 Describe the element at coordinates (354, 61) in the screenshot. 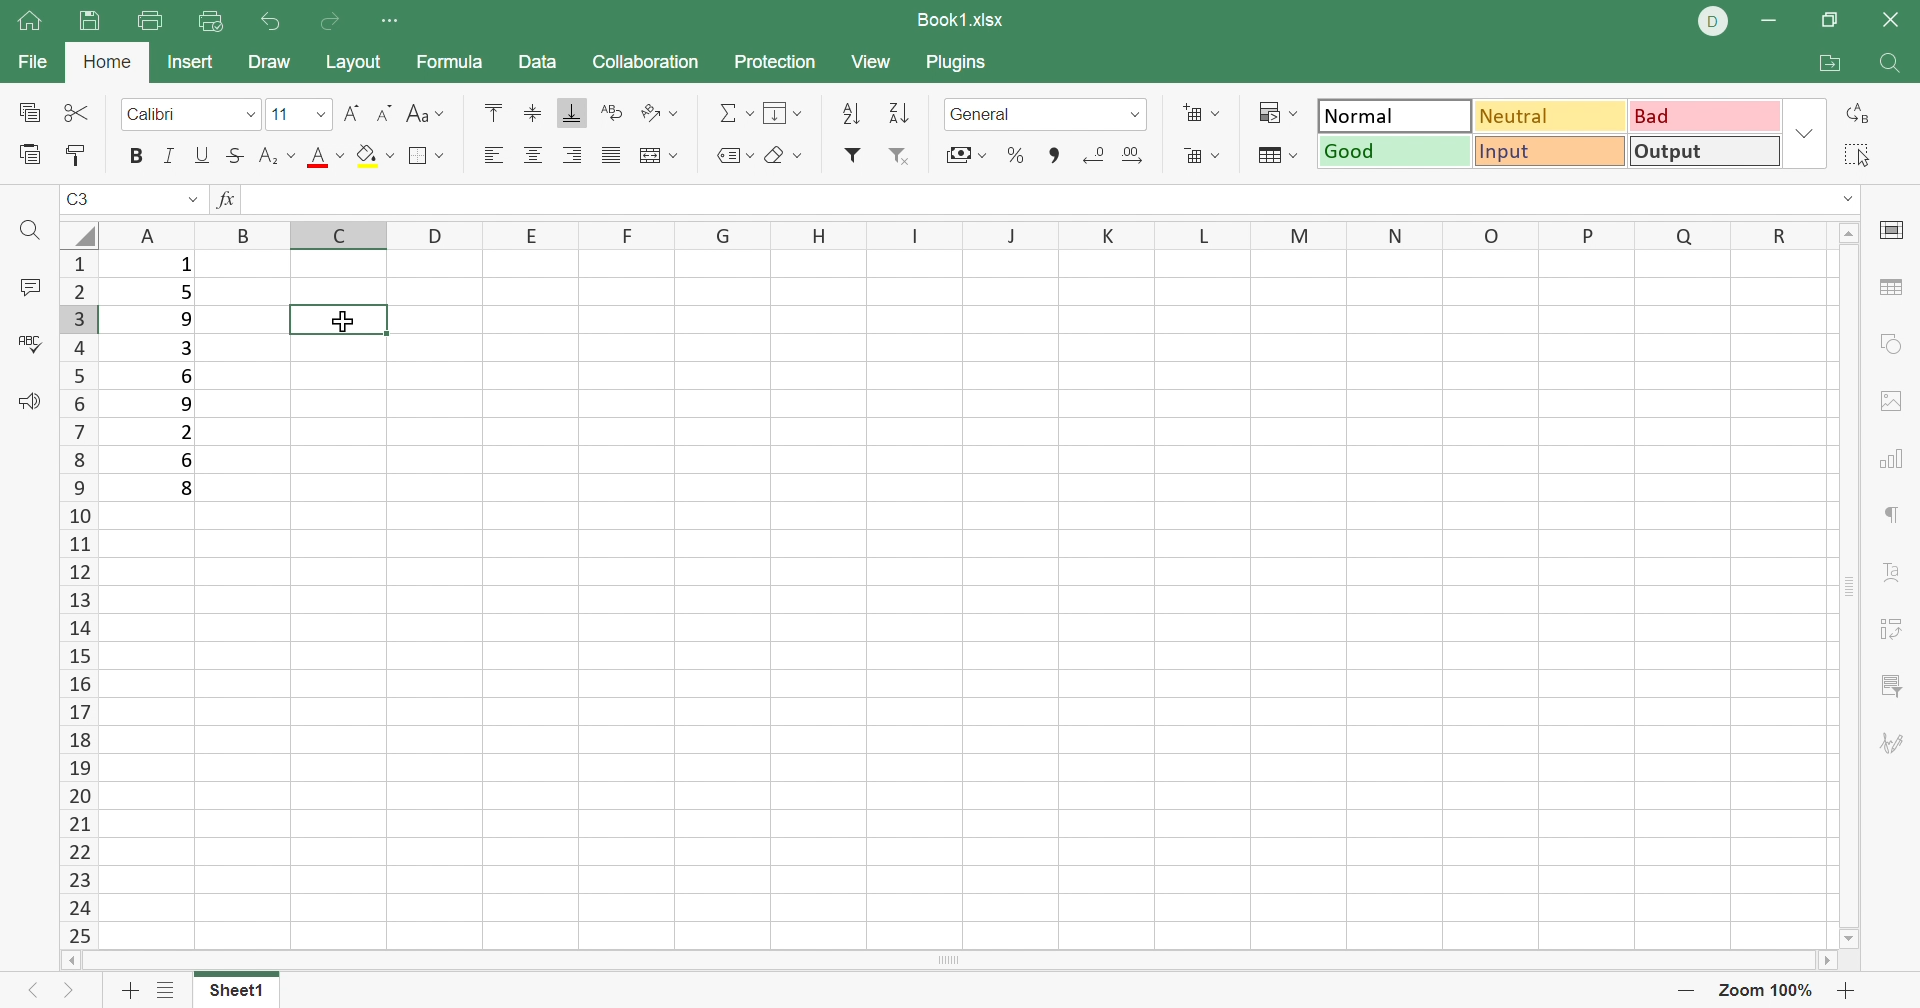

I see `Layout` at that location.